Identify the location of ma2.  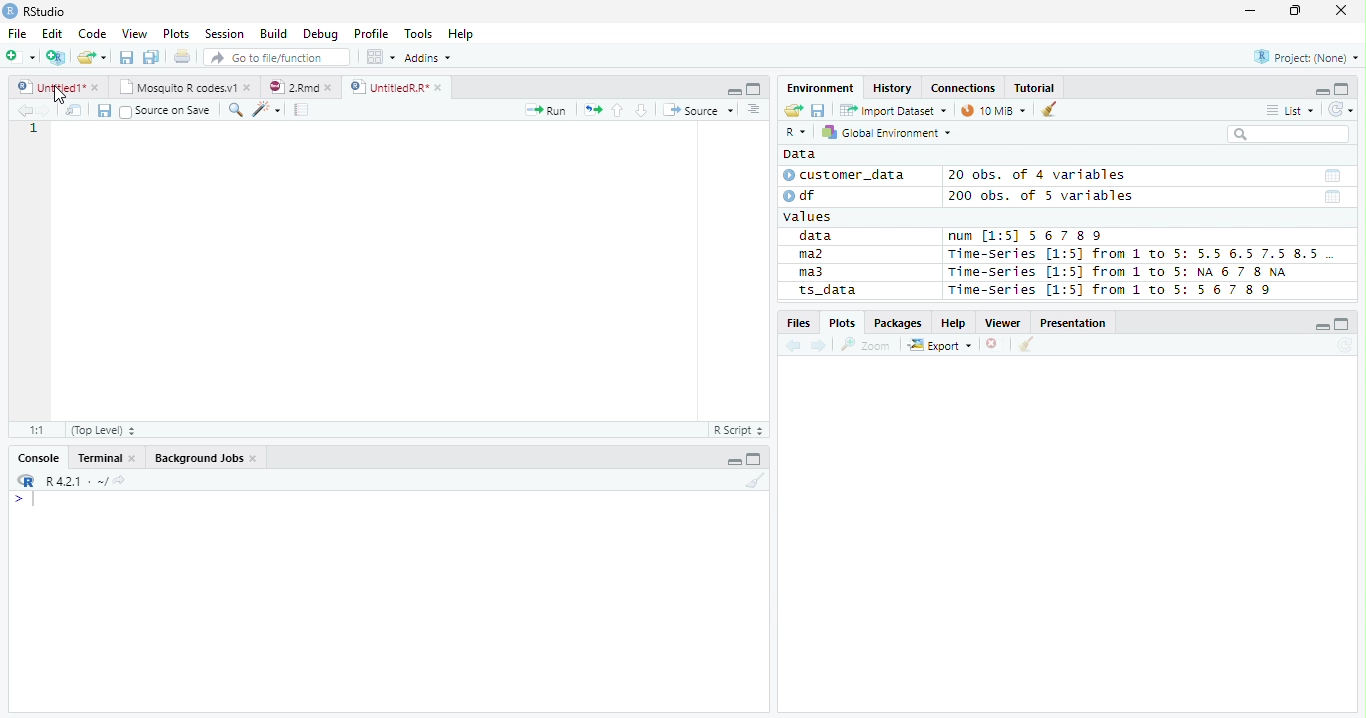
(816, 256).